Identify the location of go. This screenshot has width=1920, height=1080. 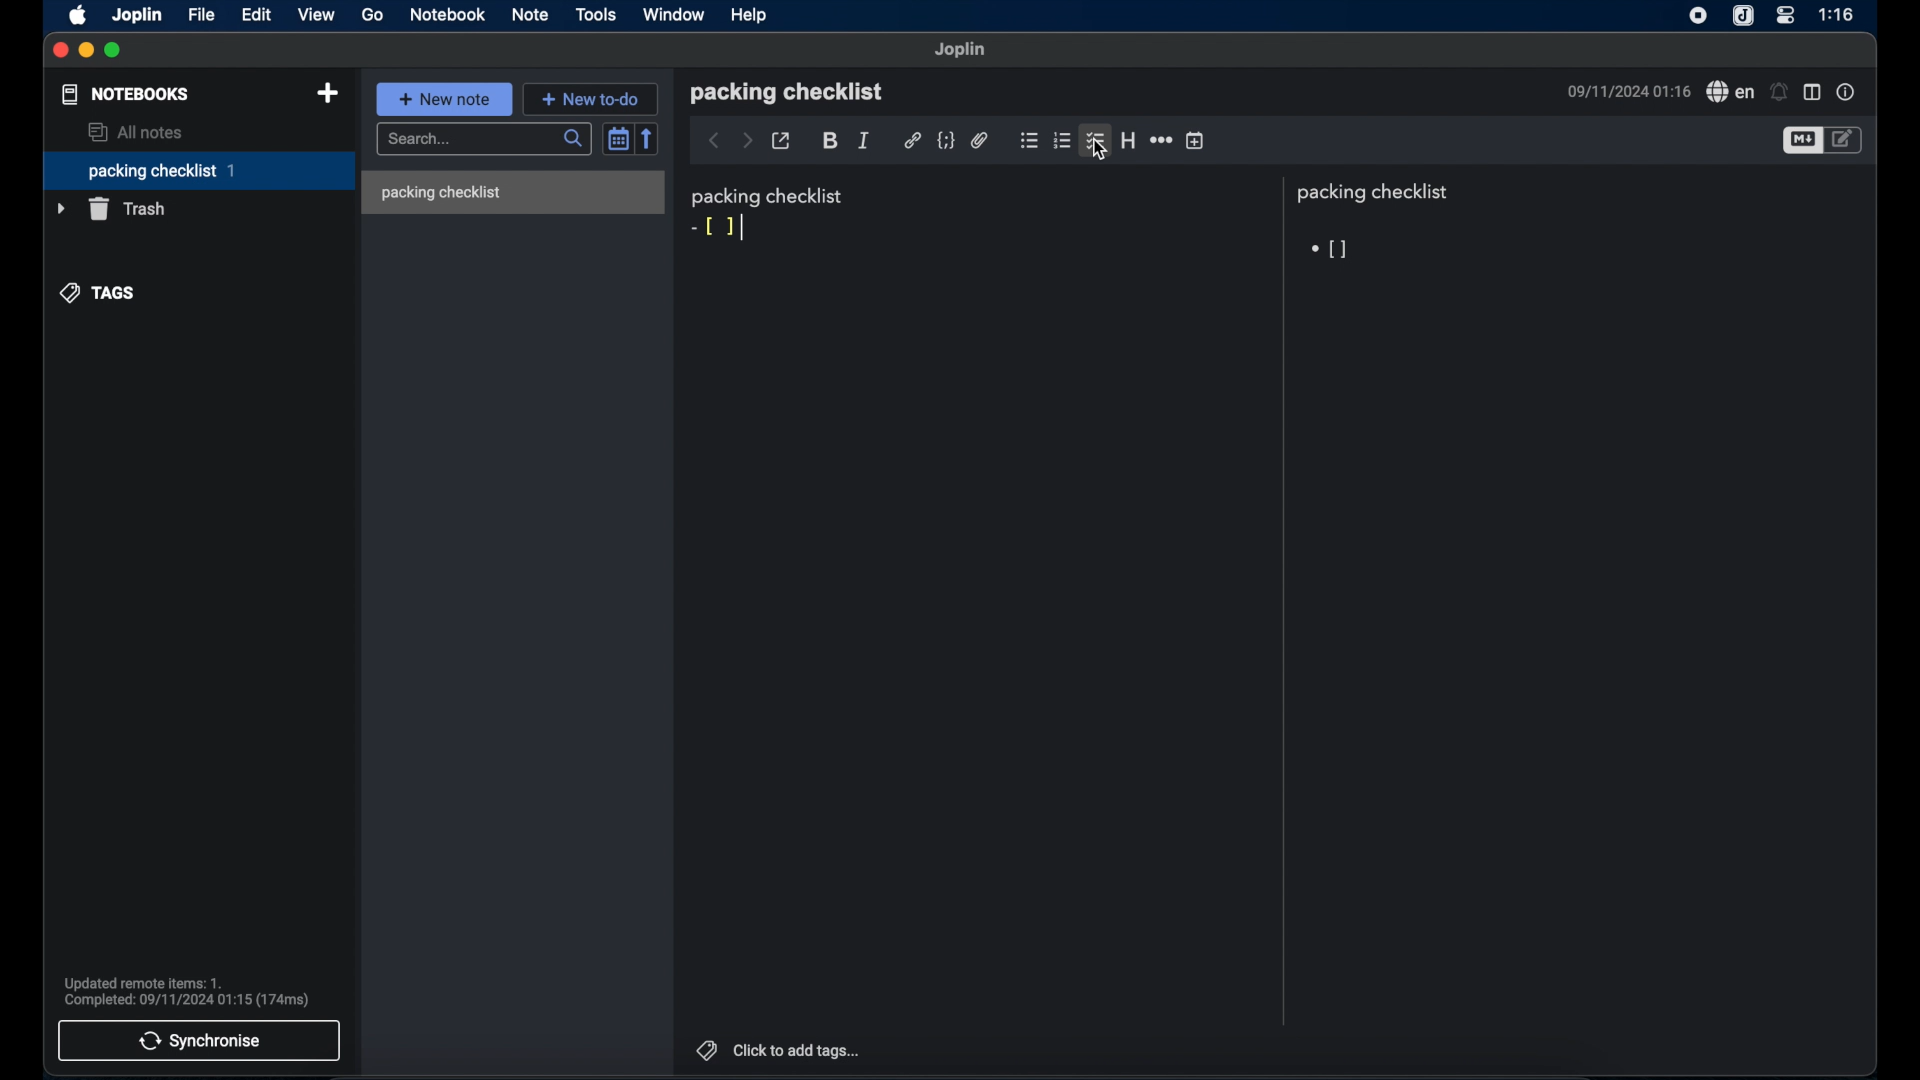
(372, 15).